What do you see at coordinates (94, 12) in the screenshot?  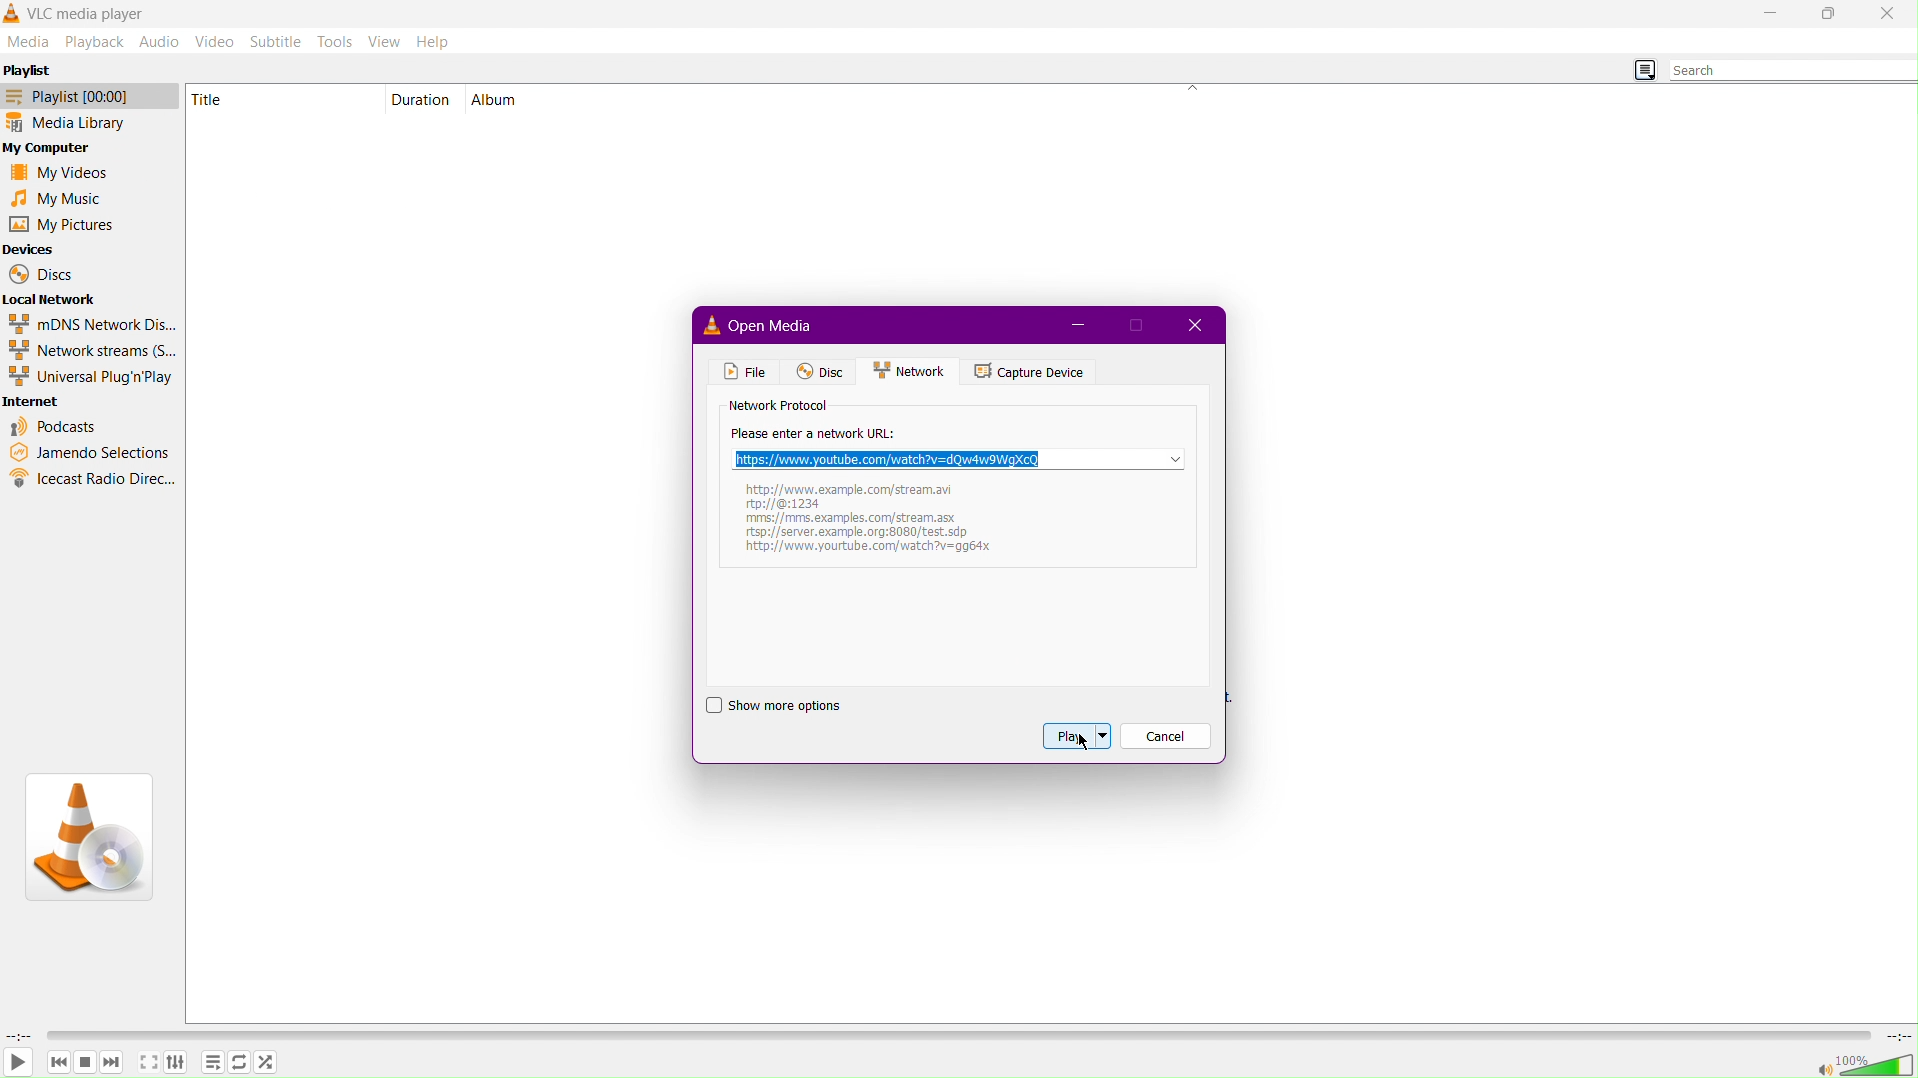 I see `VLC Media` at bounding box center [94, 12].